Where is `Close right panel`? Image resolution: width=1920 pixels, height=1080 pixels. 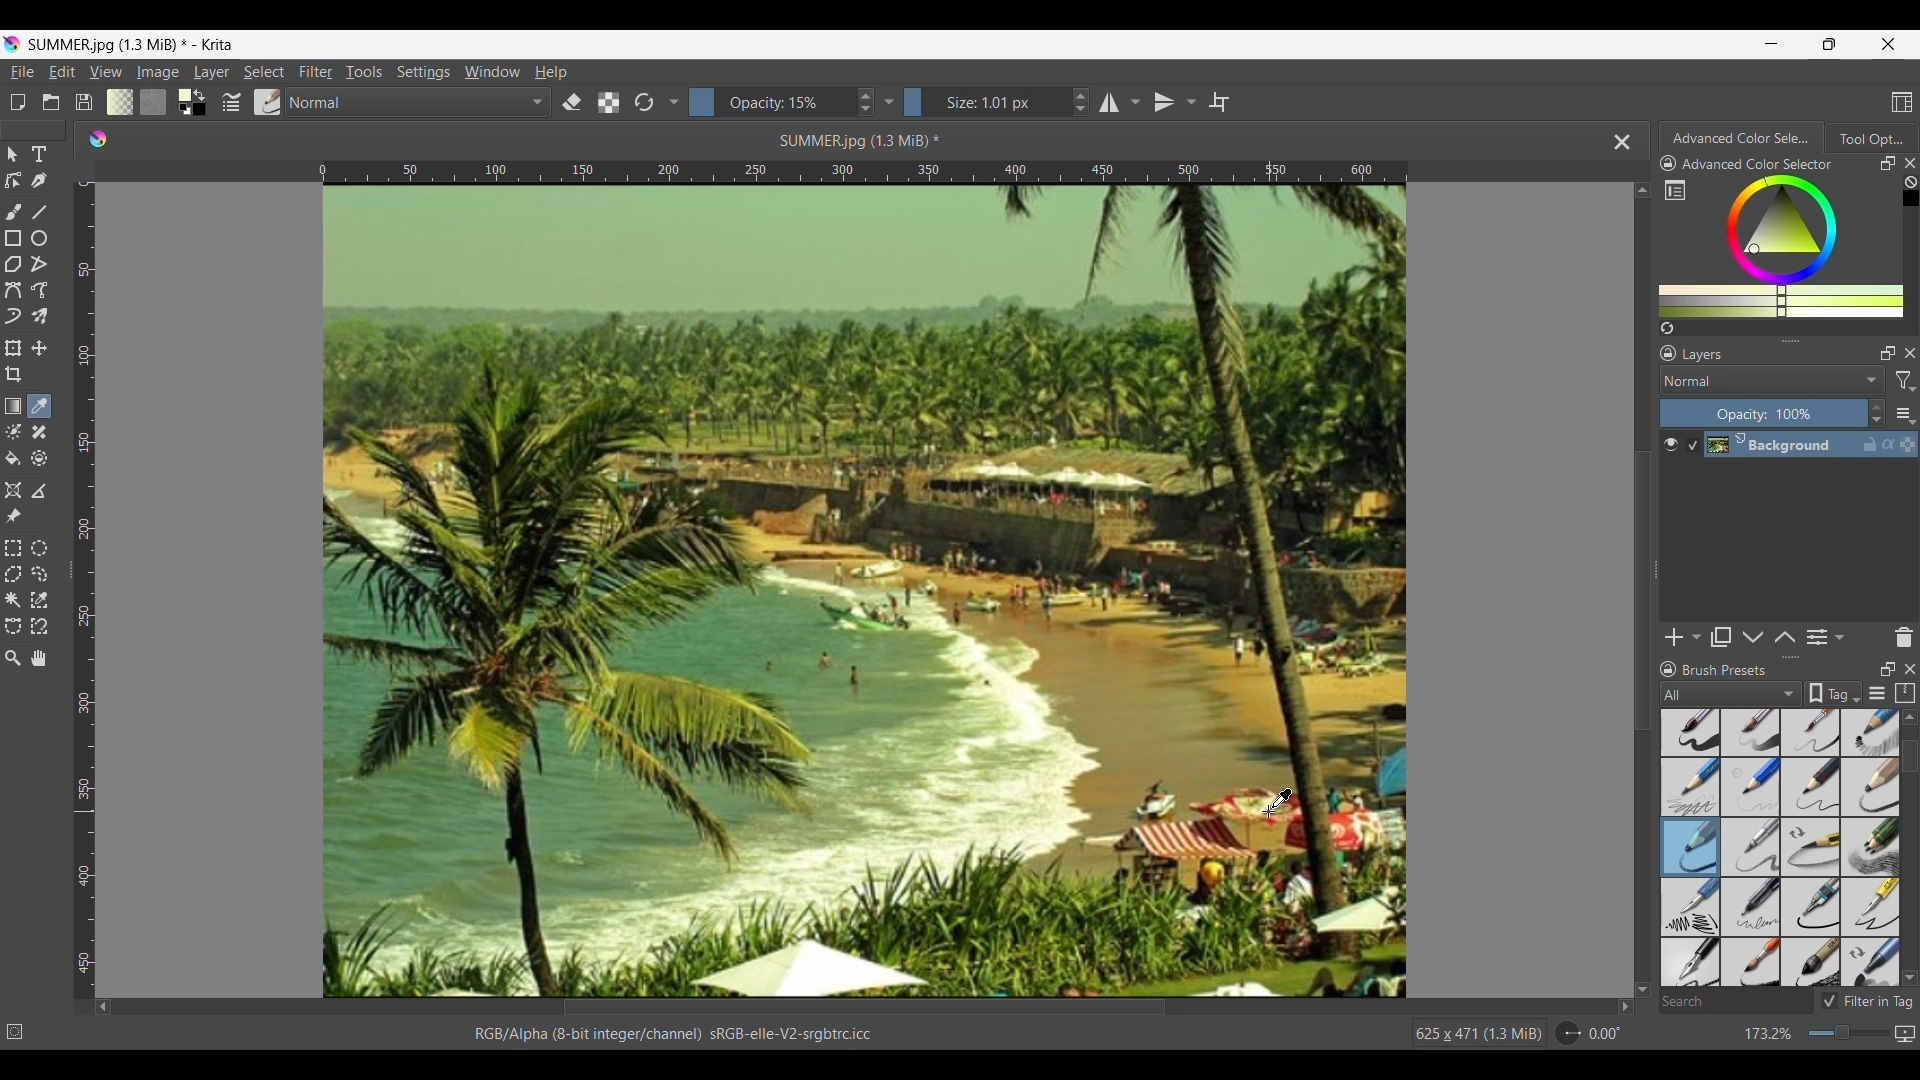 Close right panel is located at coordinates (1910, 163).